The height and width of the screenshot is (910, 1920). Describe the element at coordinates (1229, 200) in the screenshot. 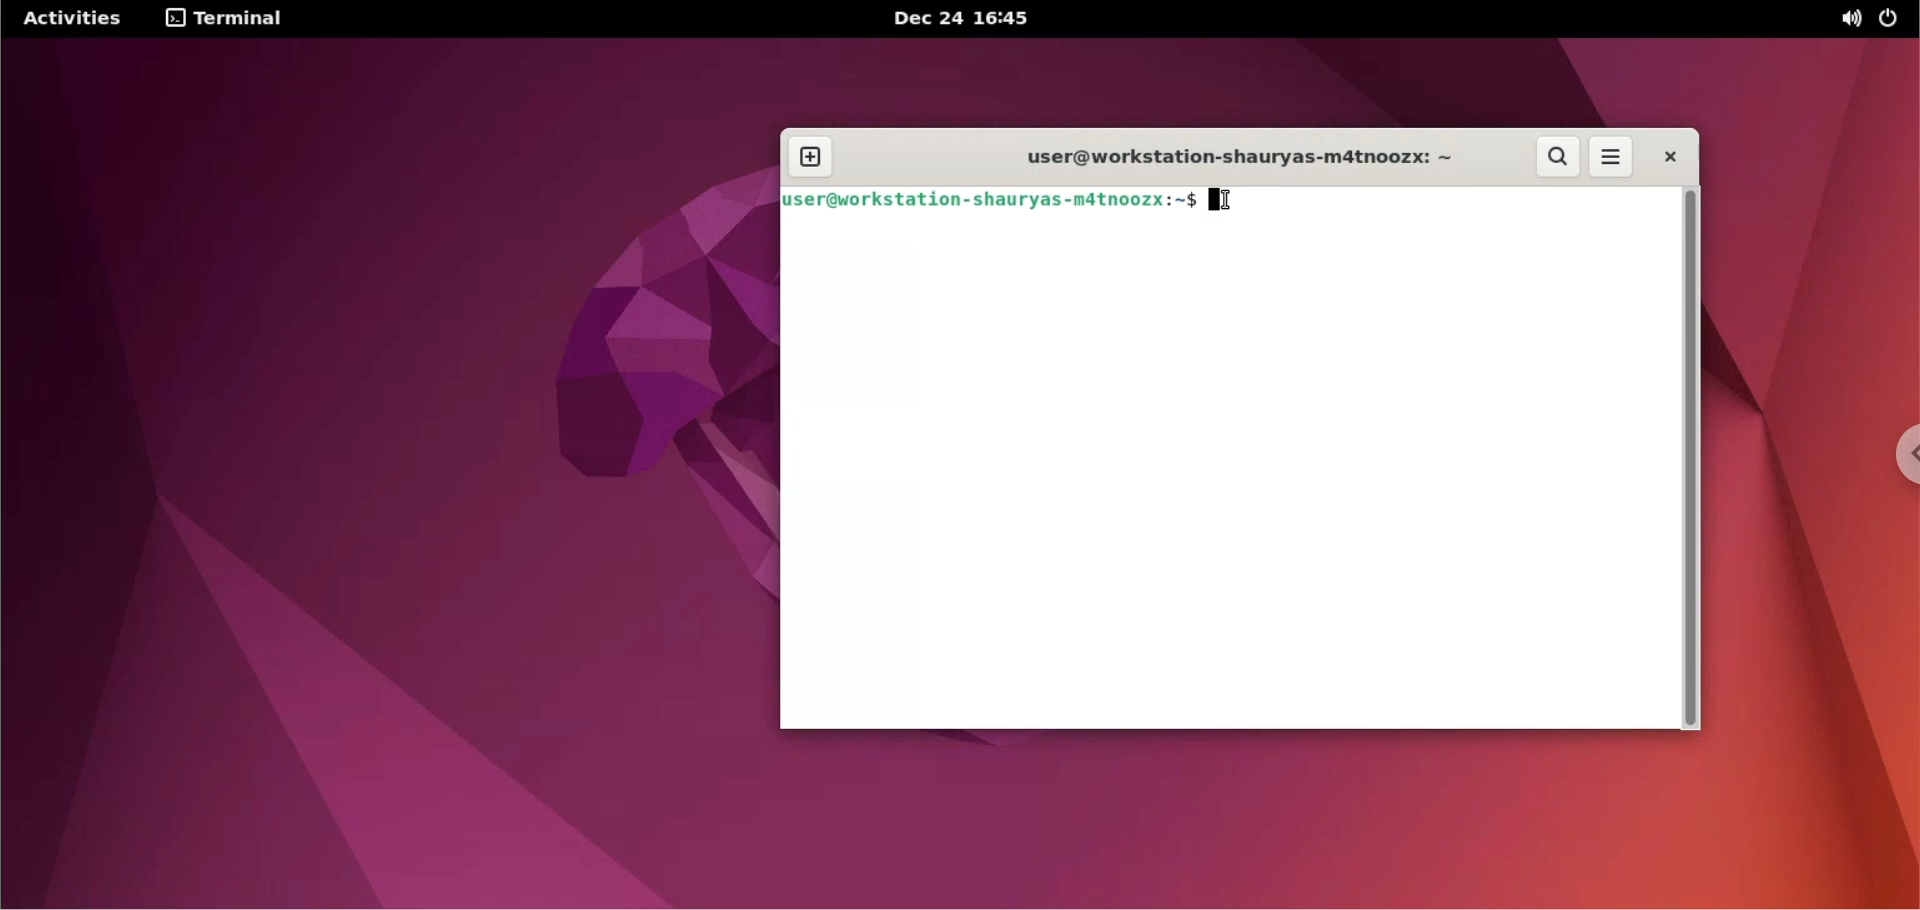

I see `cursor` at that location.